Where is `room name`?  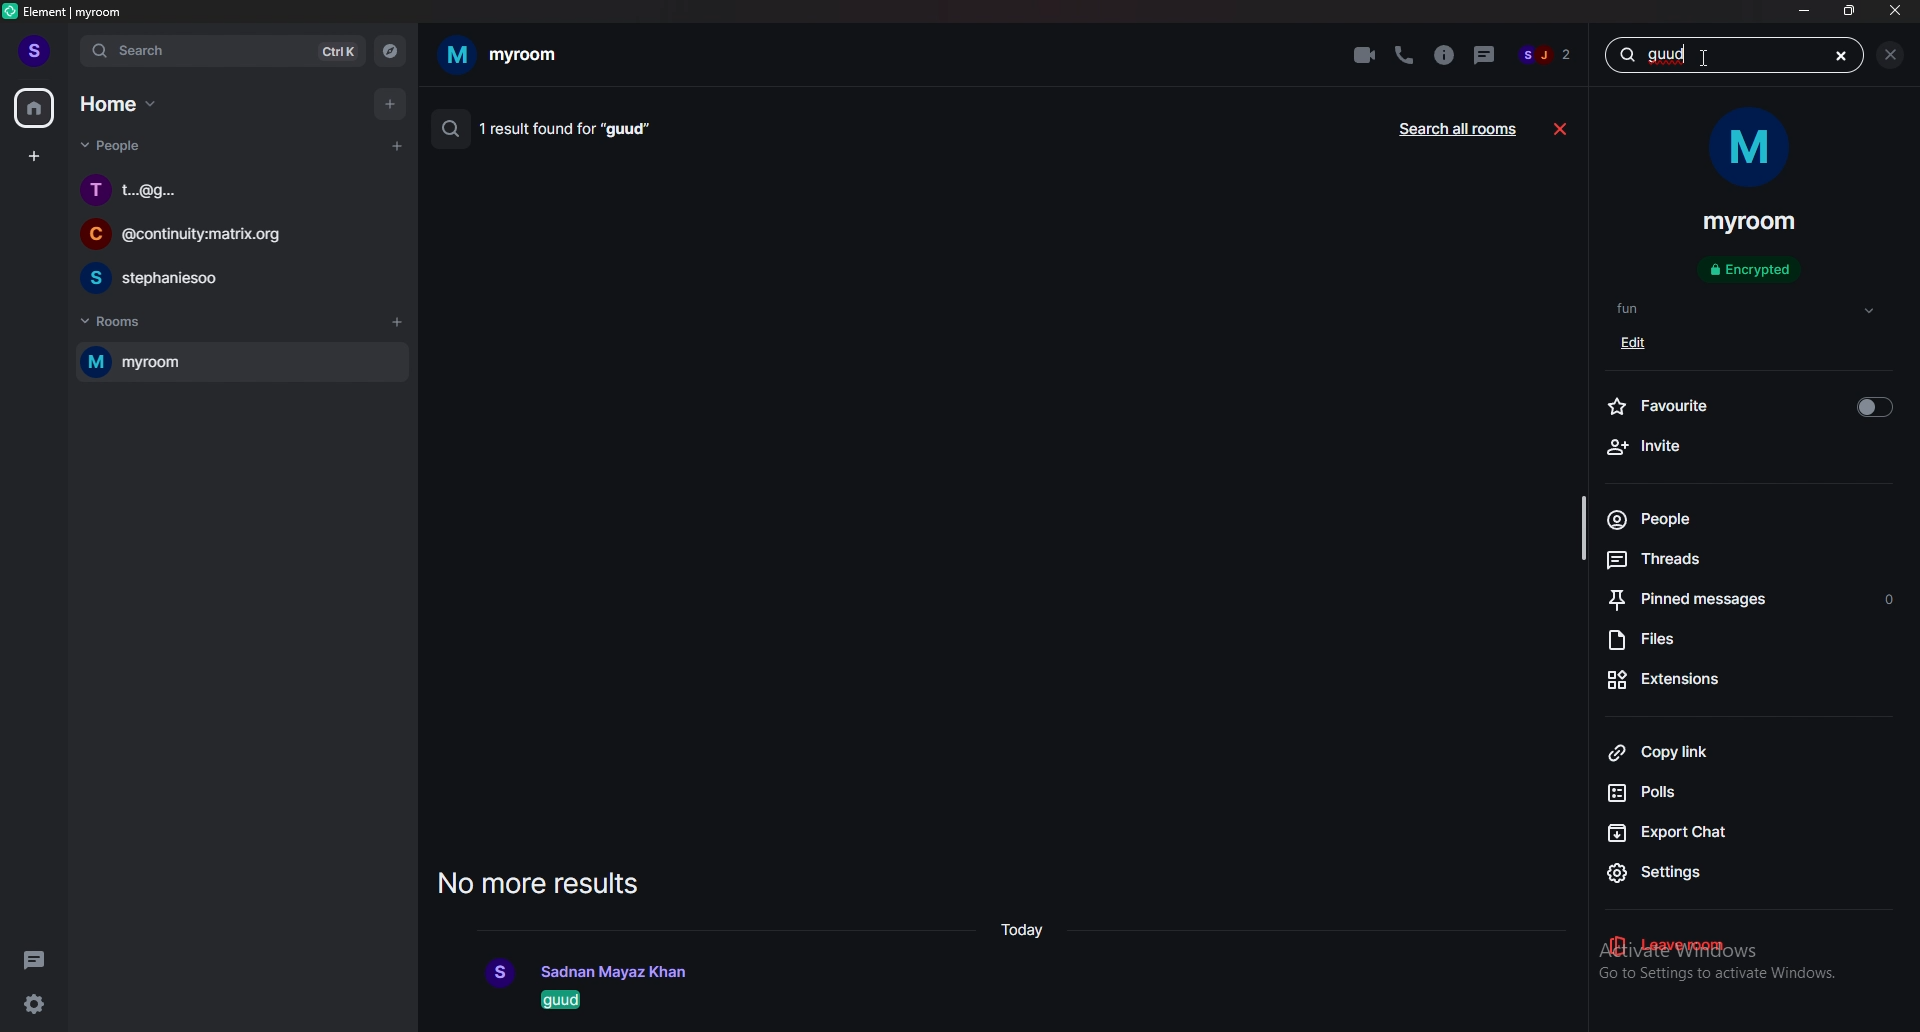
room name is located at coordinates (1755, 223).